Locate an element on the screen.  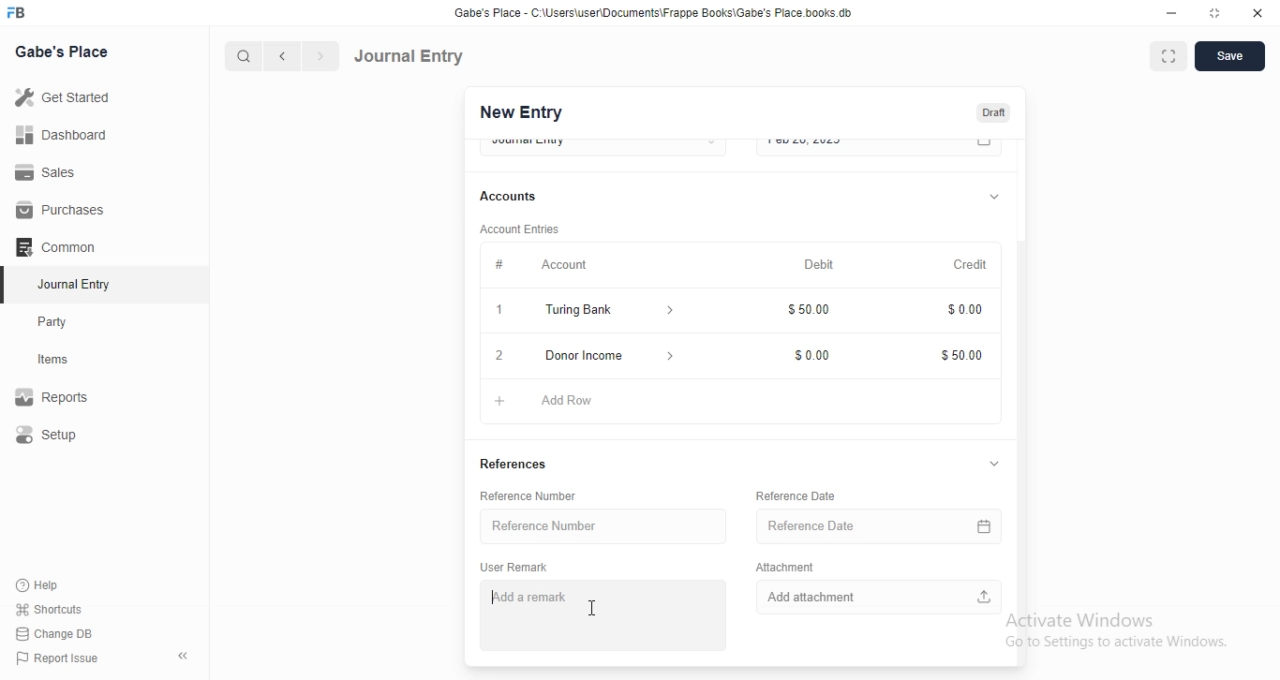
Gabe's Place is located at coordinates (62, 51).